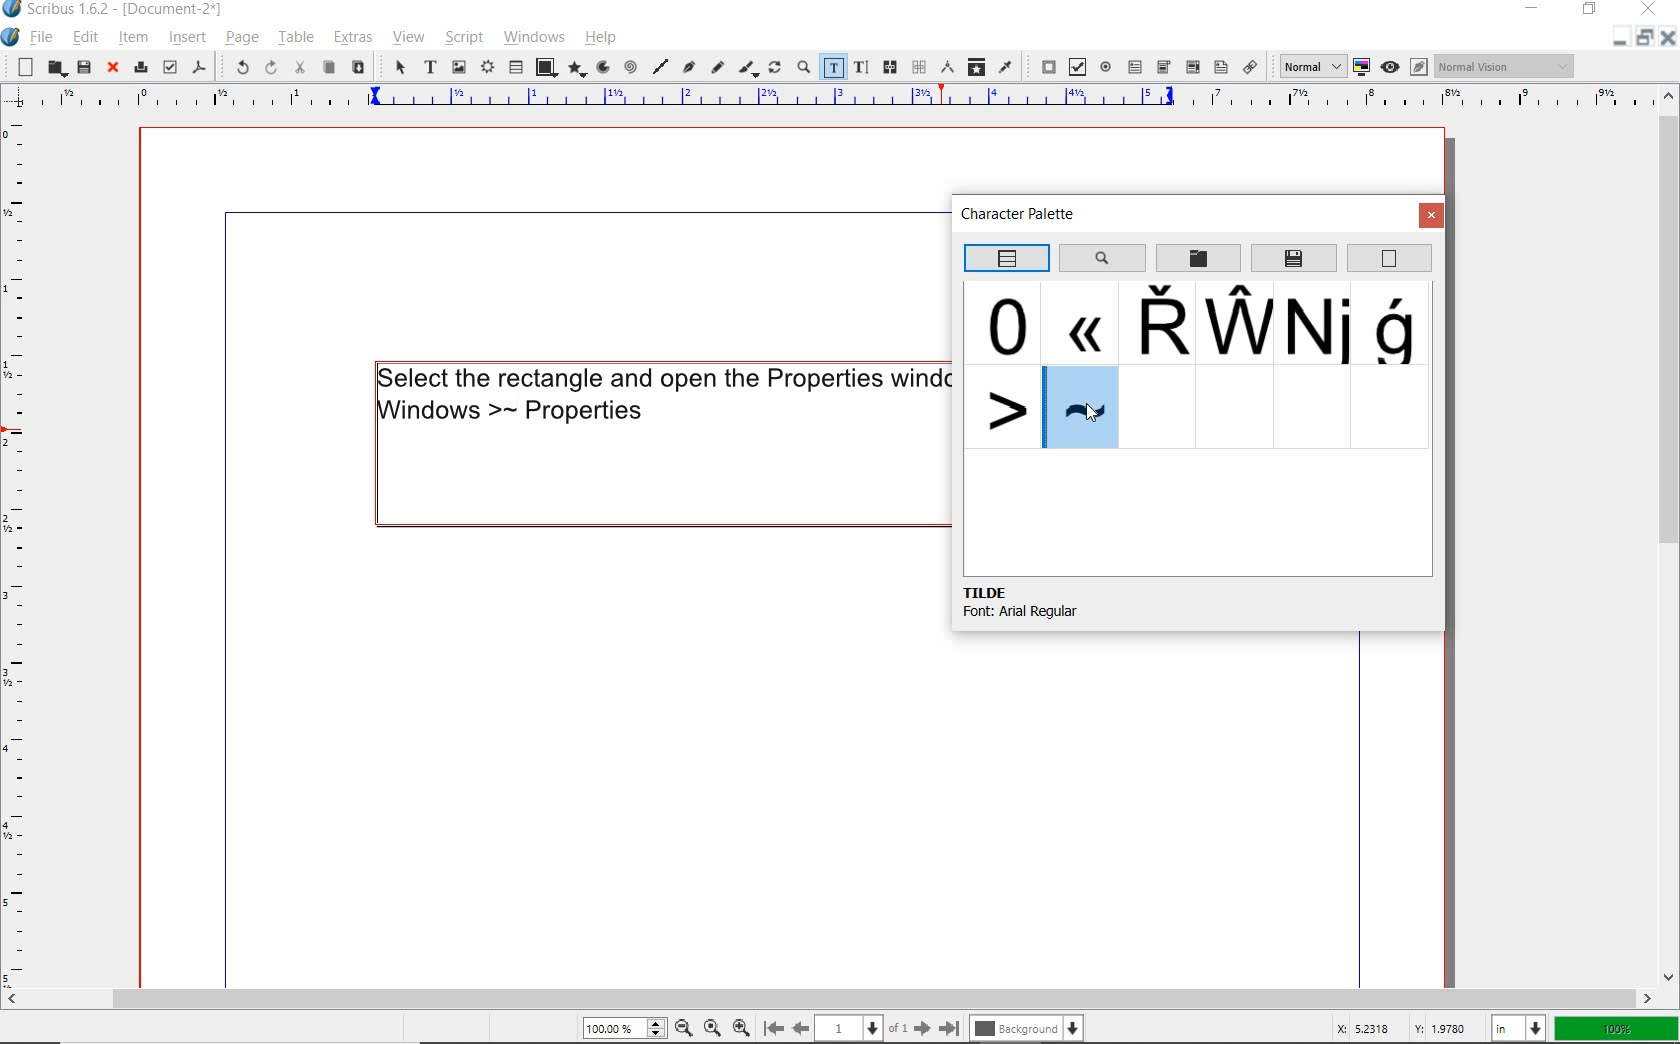  Describe the element at coordinates (133, 10) in the screenshot. I see `scribus 1.6.2 - [Document-2*]` at that location.